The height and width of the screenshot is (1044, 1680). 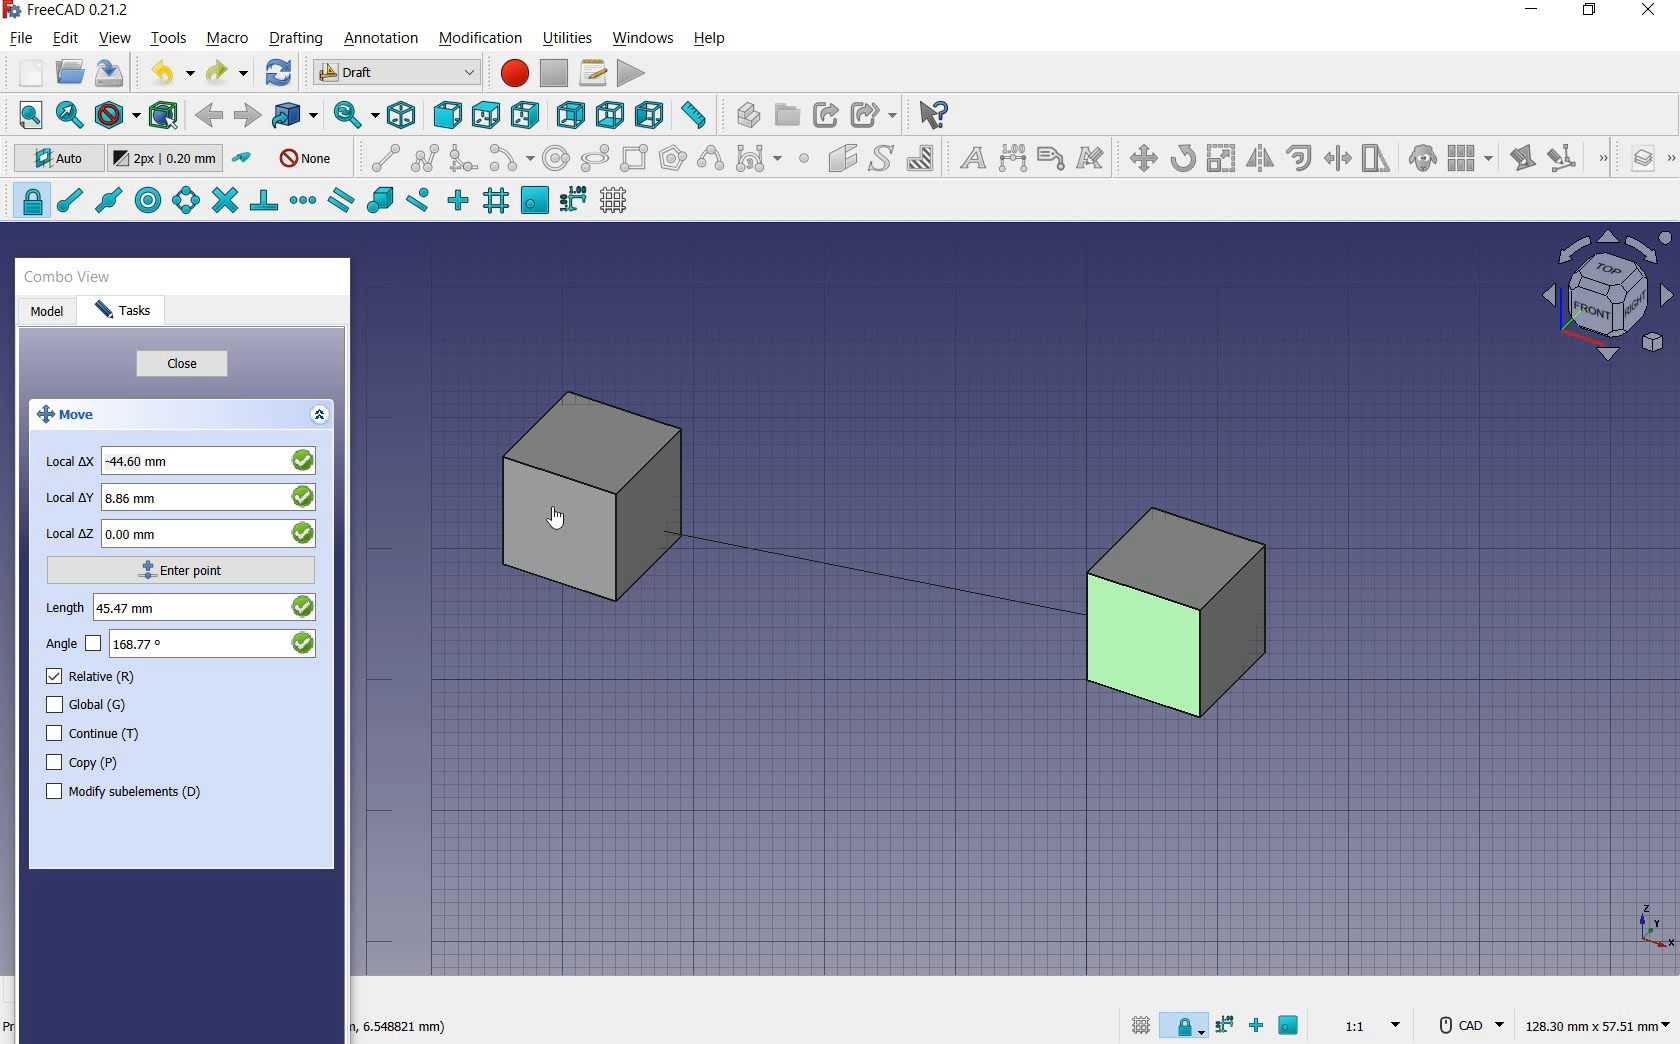 What do you see at coordinates (69, 279) in the screenshot?
I see `combo view` at bounding box center [69, 279].